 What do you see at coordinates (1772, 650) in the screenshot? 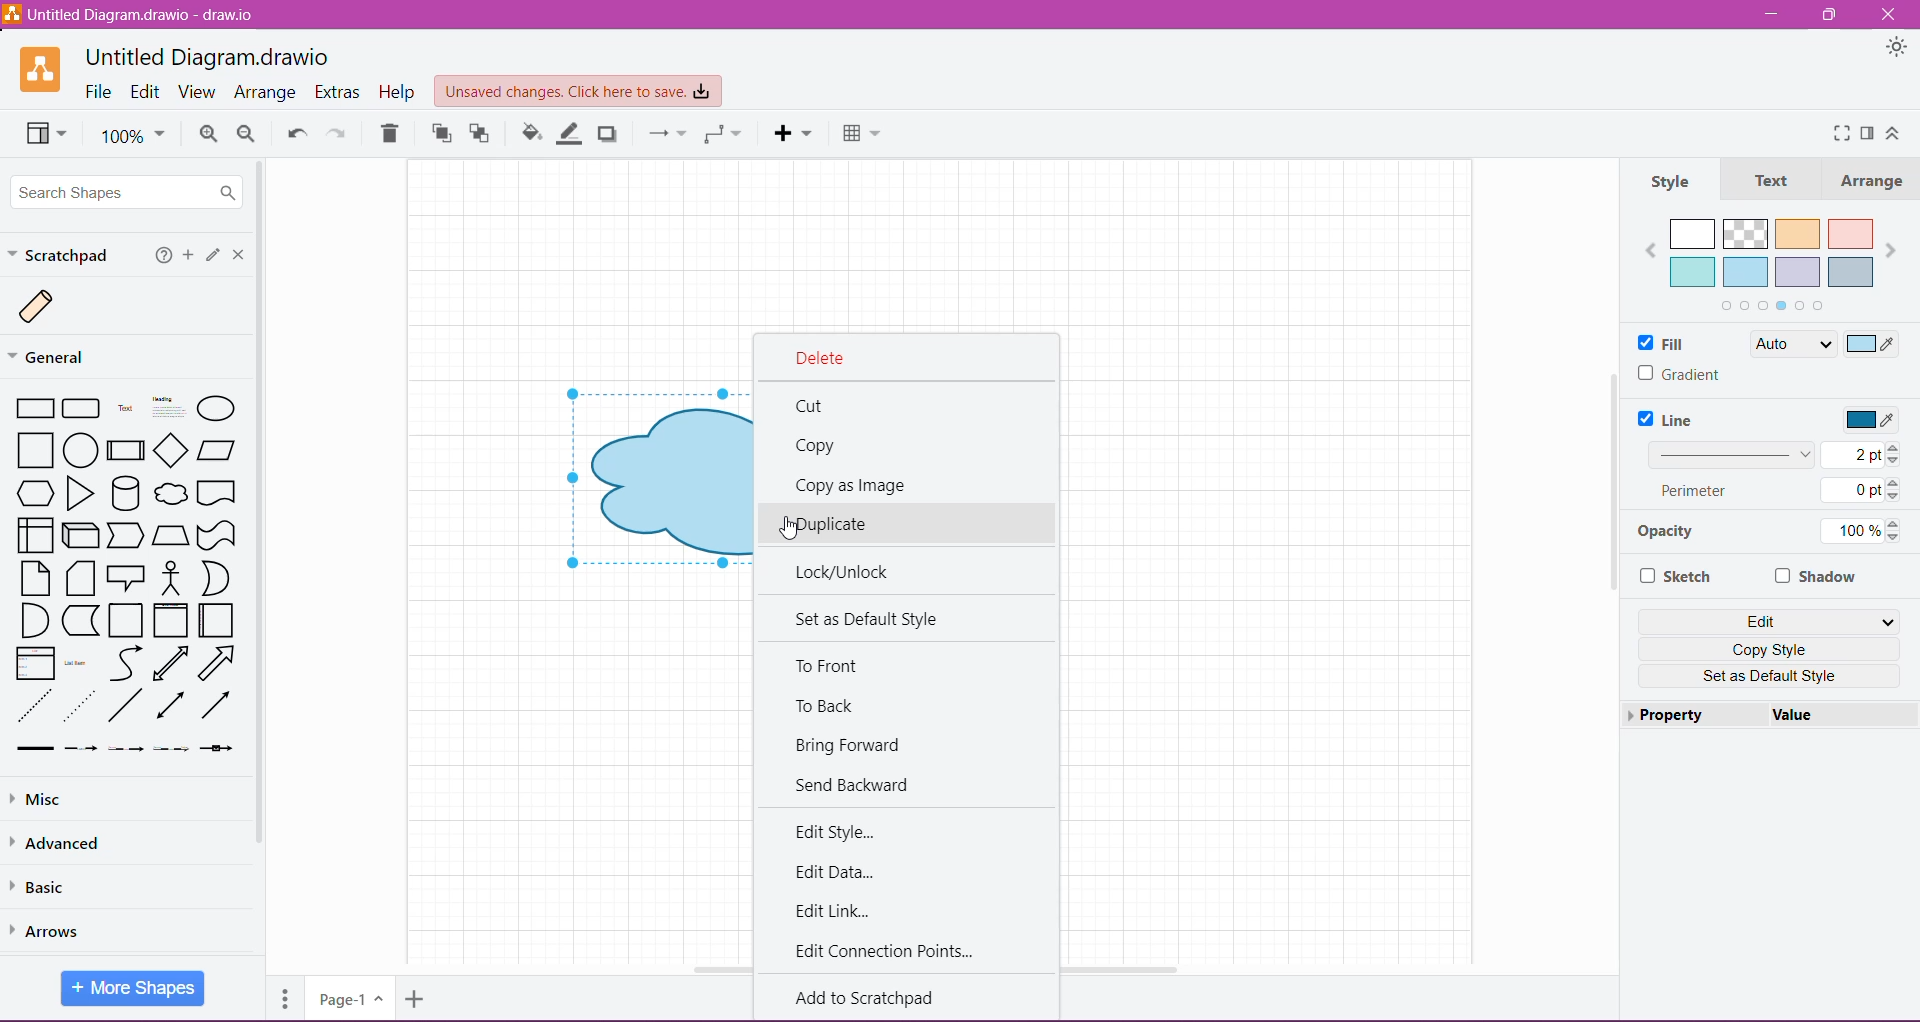
I see `Copy Style` at bounding box center [1772, 650].